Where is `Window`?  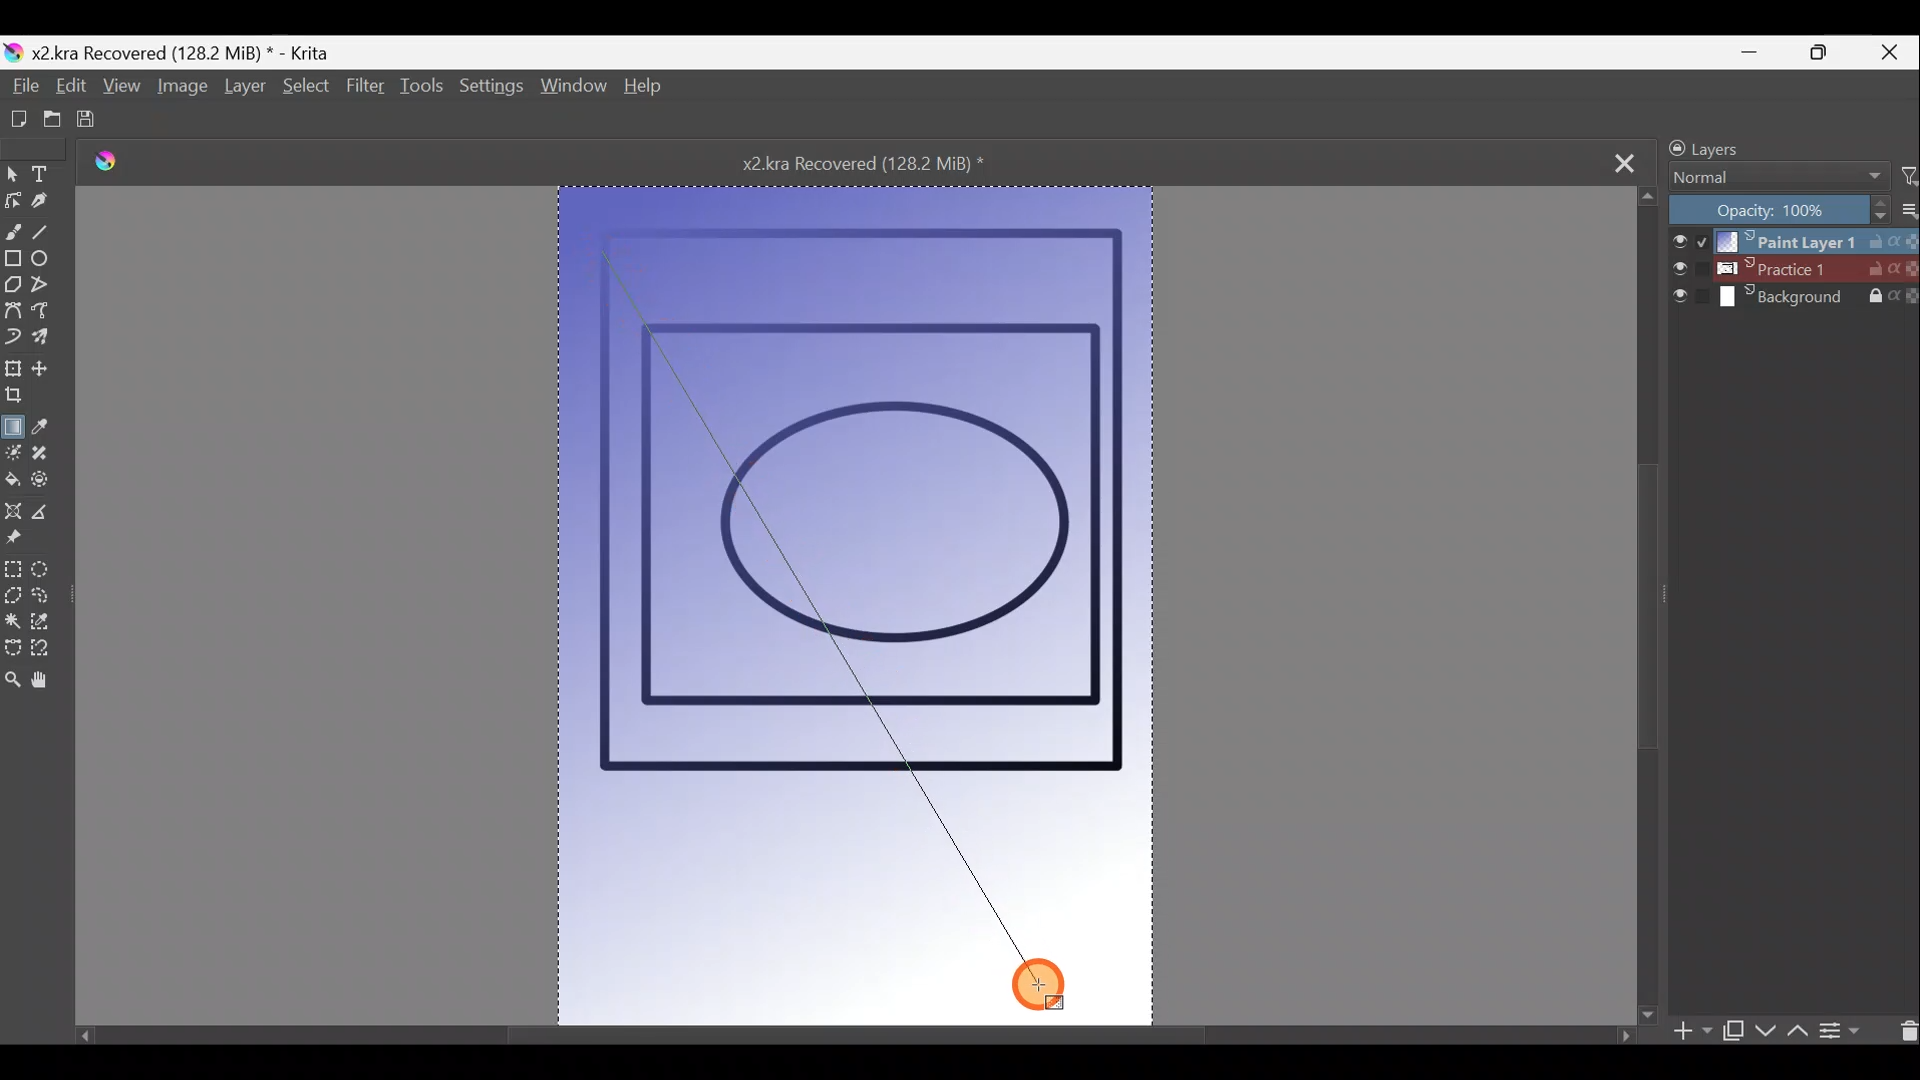 Window is located at coordinates (574, 90).